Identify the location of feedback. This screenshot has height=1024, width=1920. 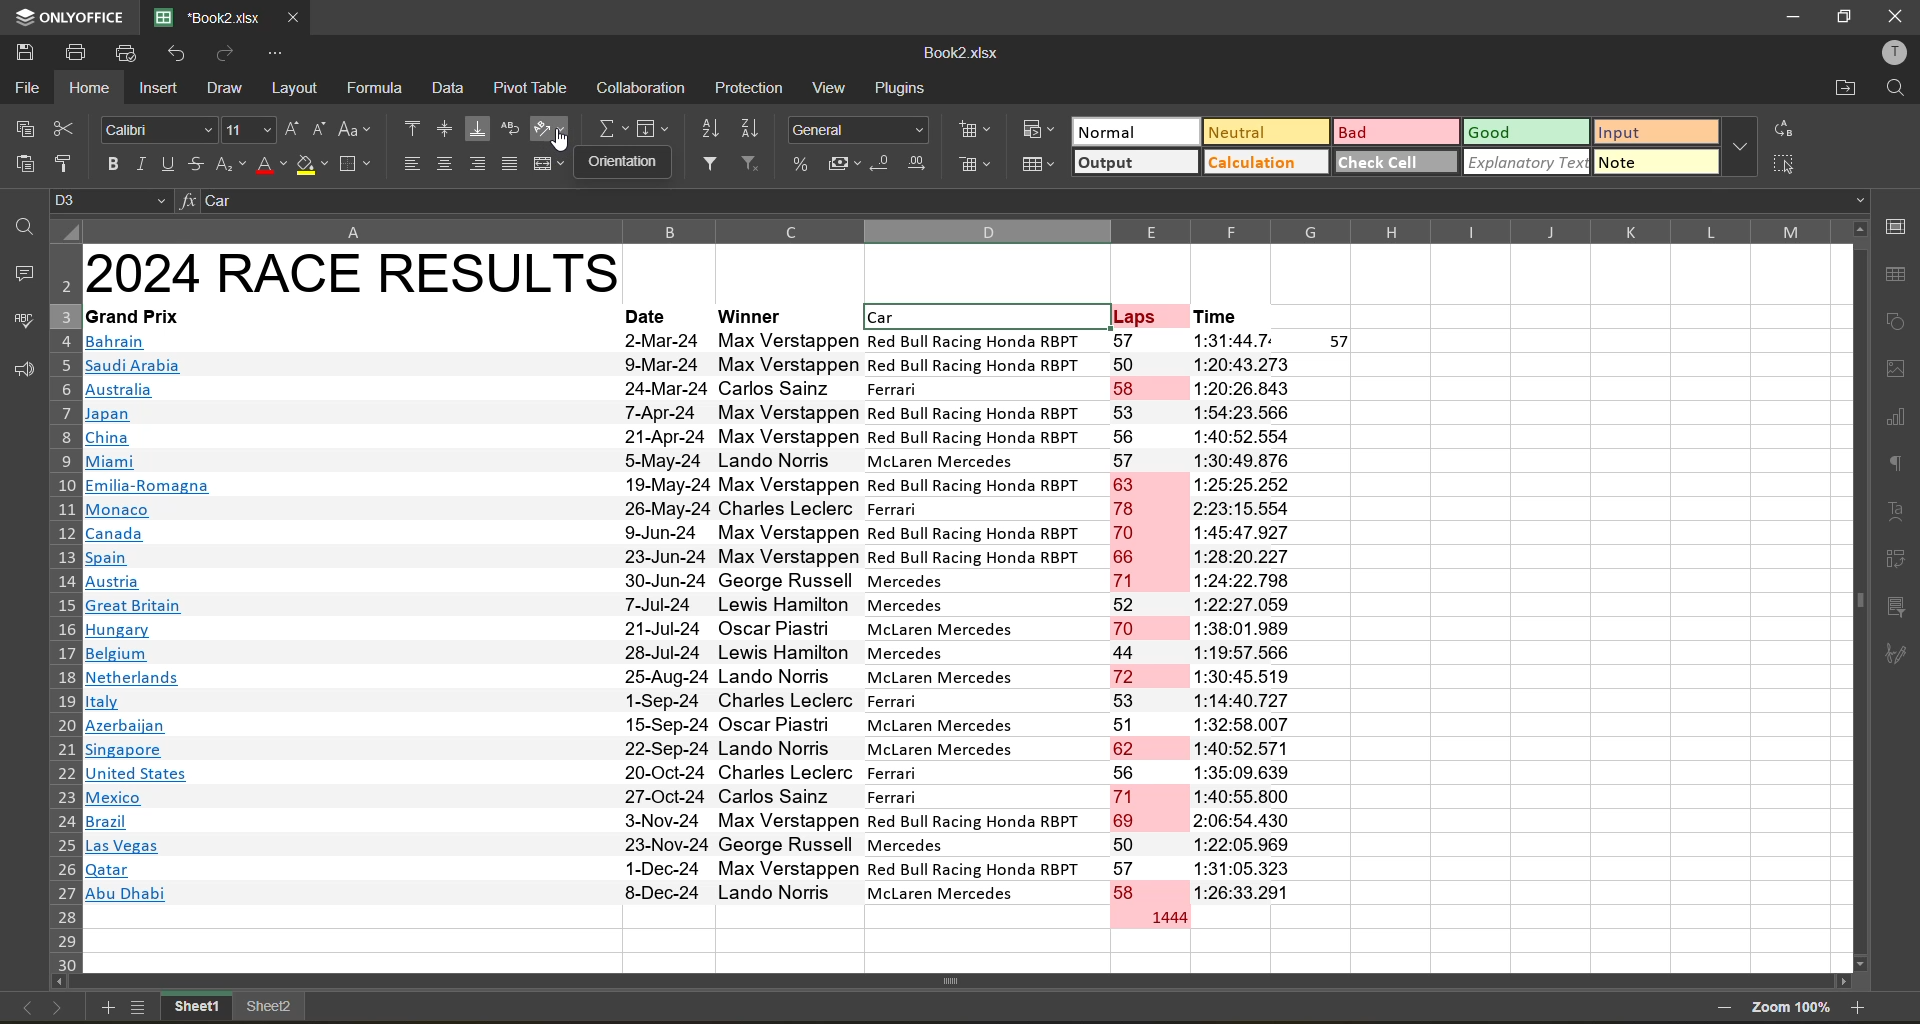
(20, 371).